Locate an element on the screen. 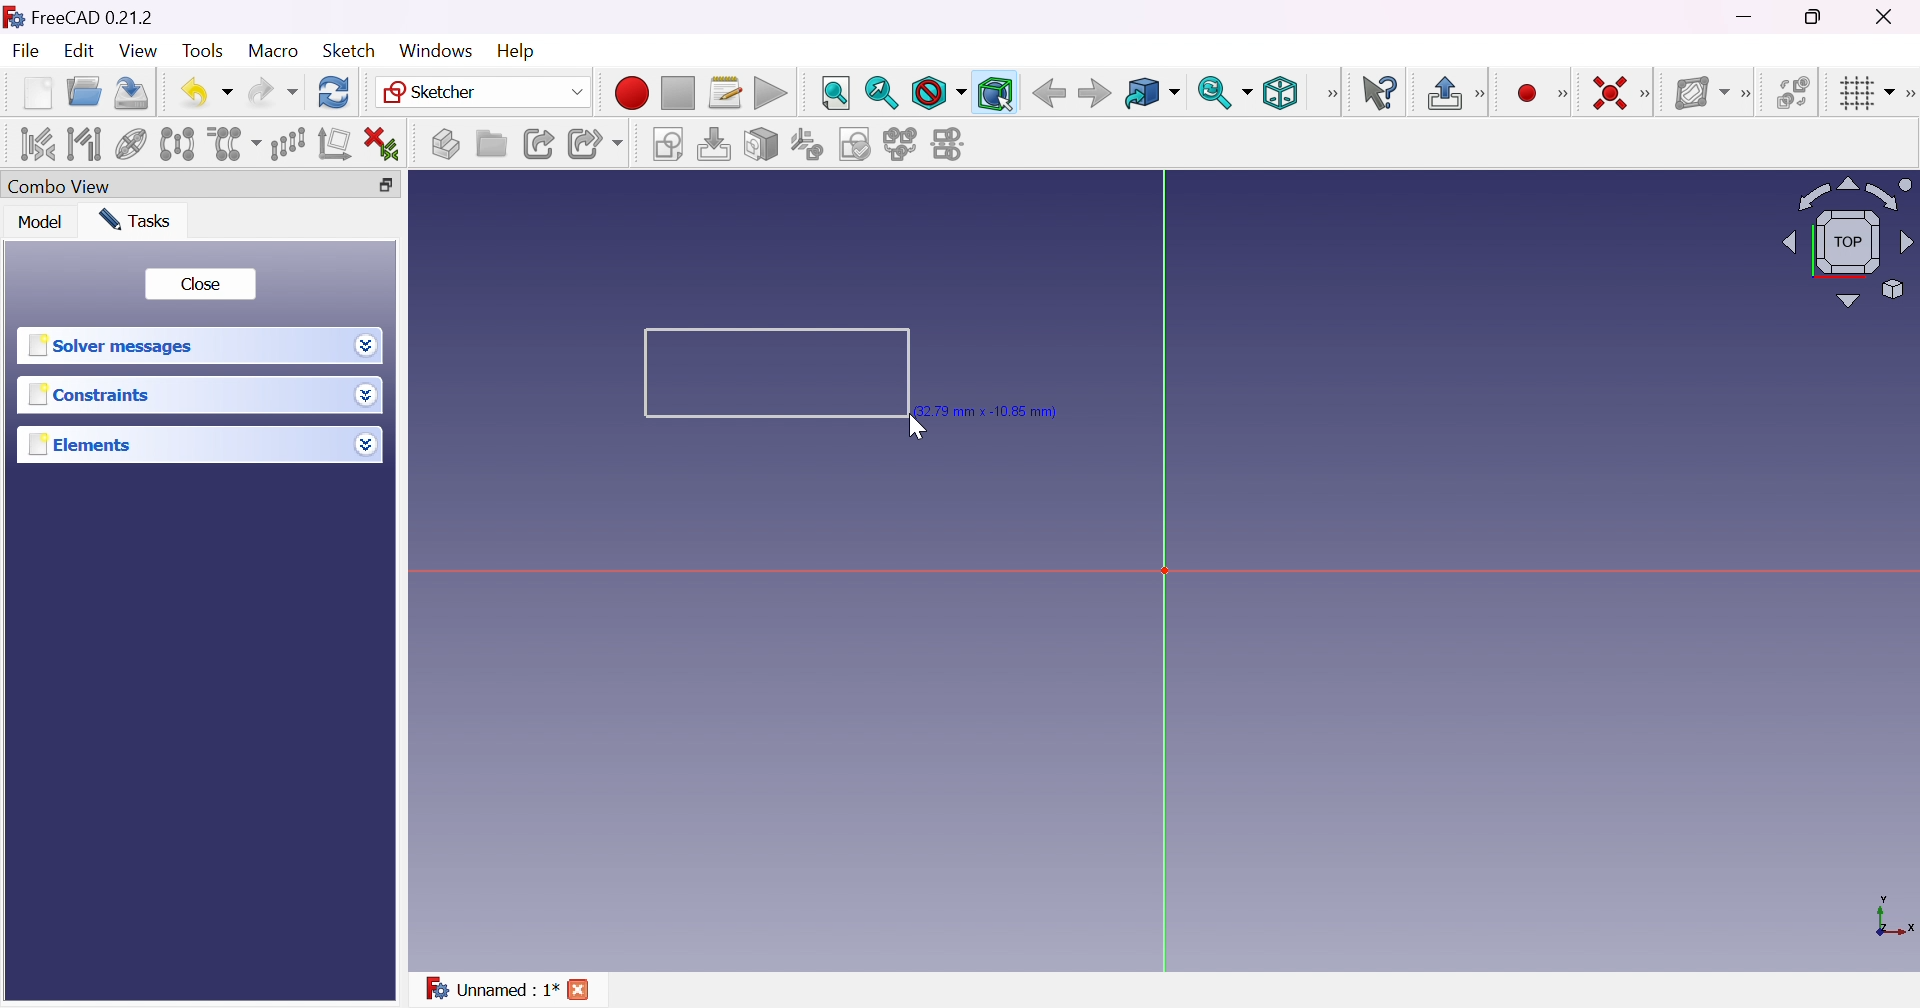  Make link is located at coordinates (542, 145).